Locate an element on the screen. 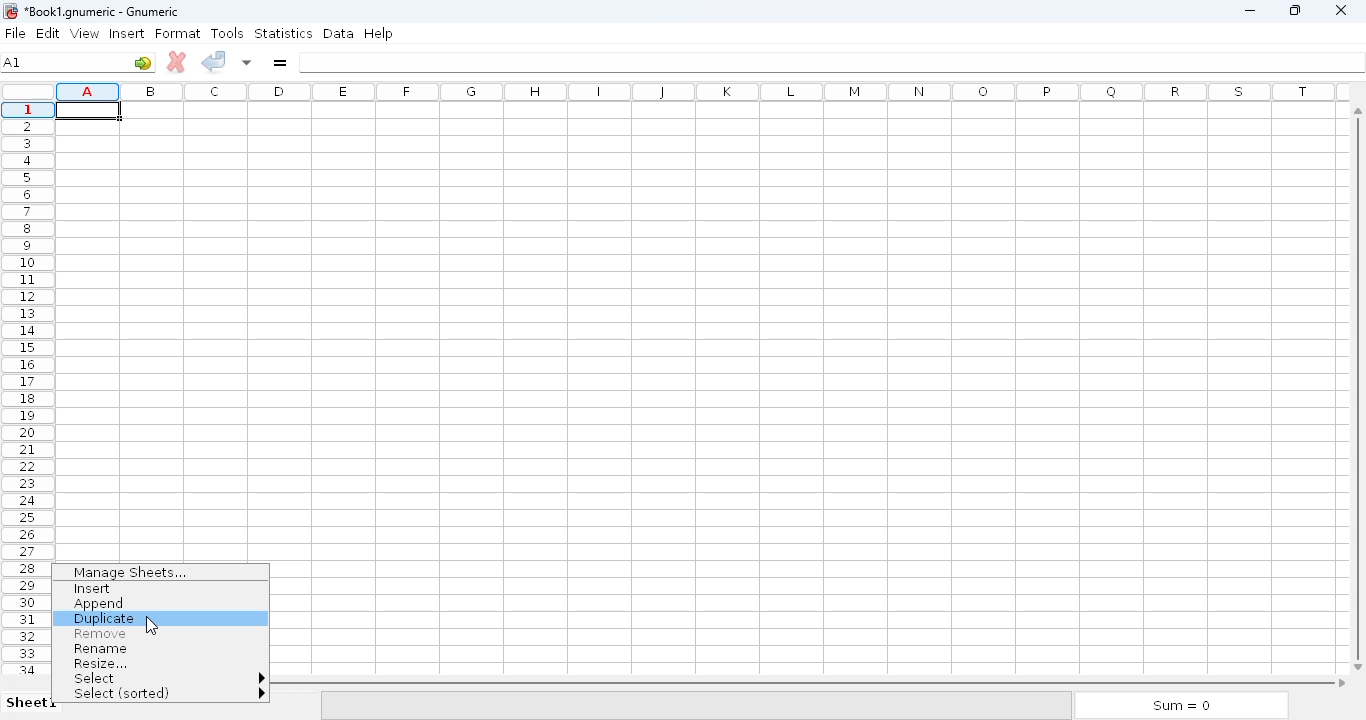  cancel change is located at coordinates (177, 62).